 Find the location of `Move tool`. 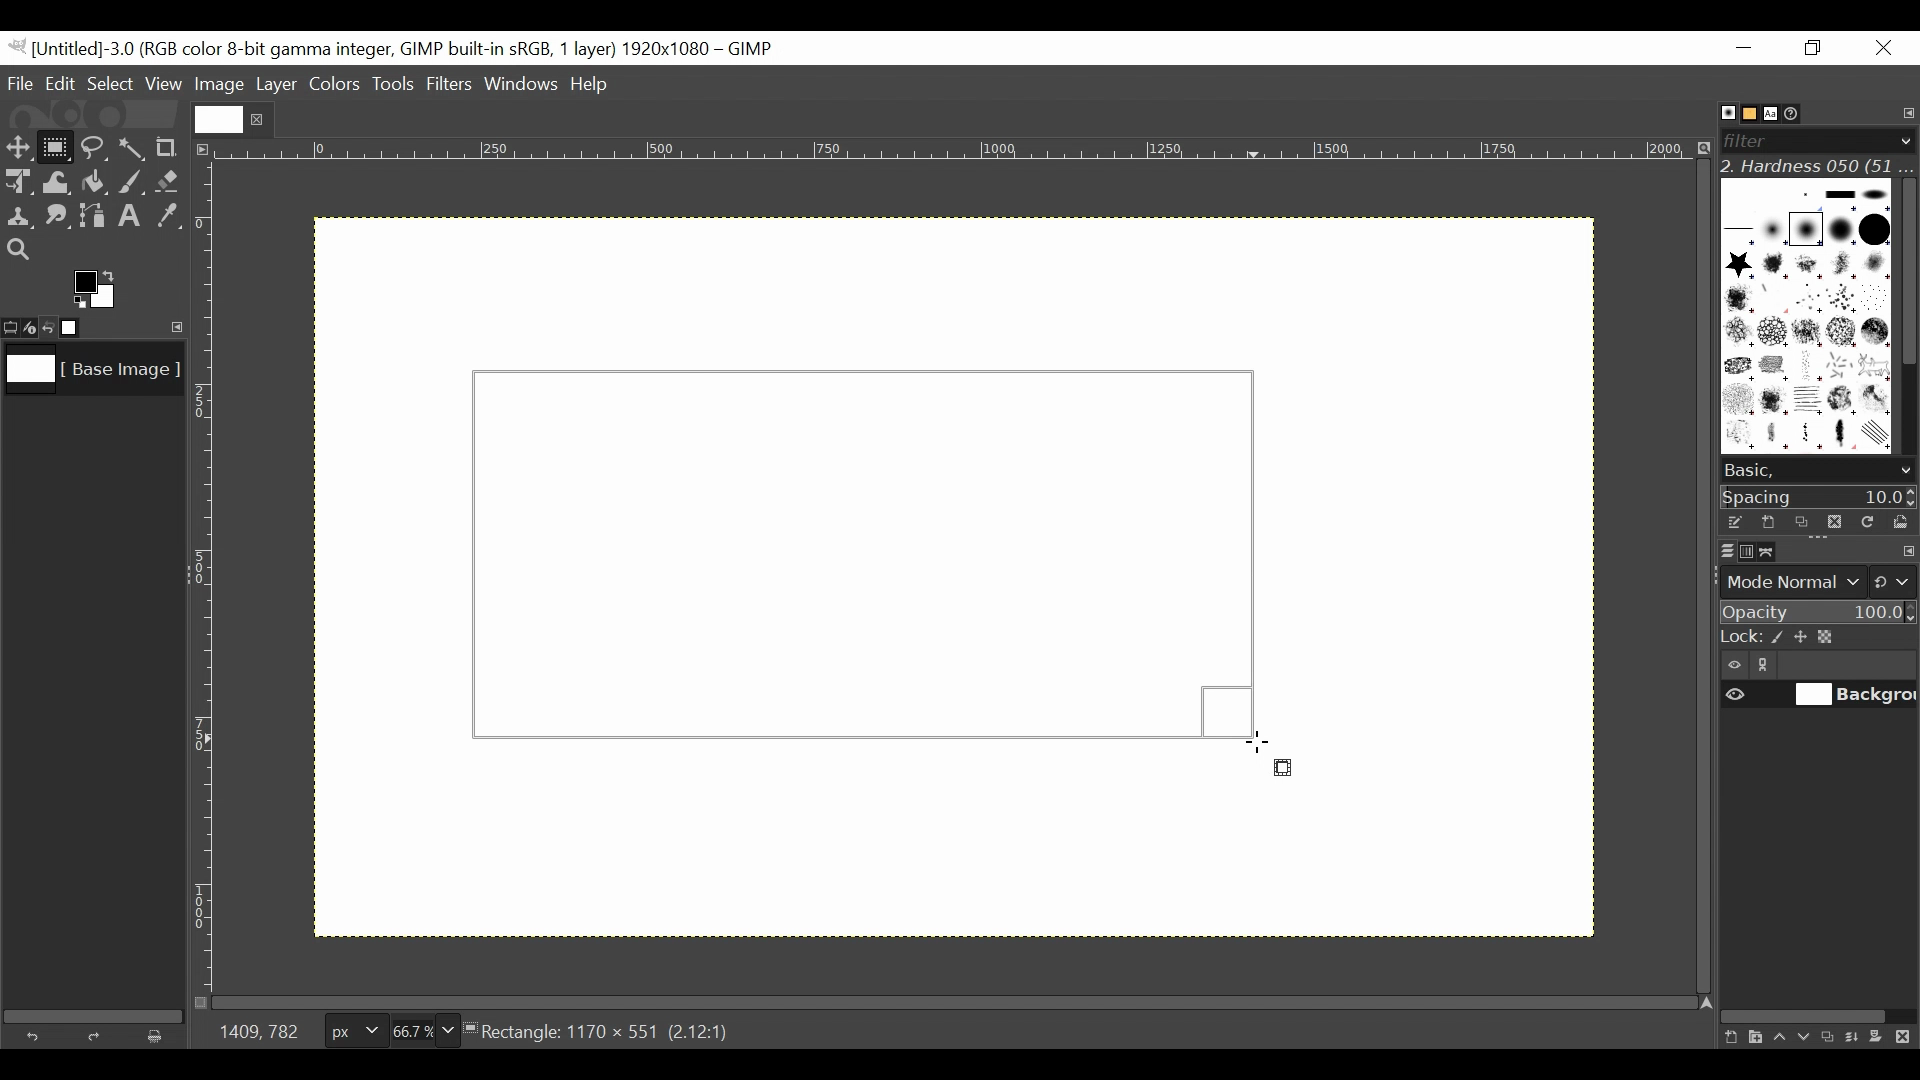

Move tool is located at coordinates (17, 145).